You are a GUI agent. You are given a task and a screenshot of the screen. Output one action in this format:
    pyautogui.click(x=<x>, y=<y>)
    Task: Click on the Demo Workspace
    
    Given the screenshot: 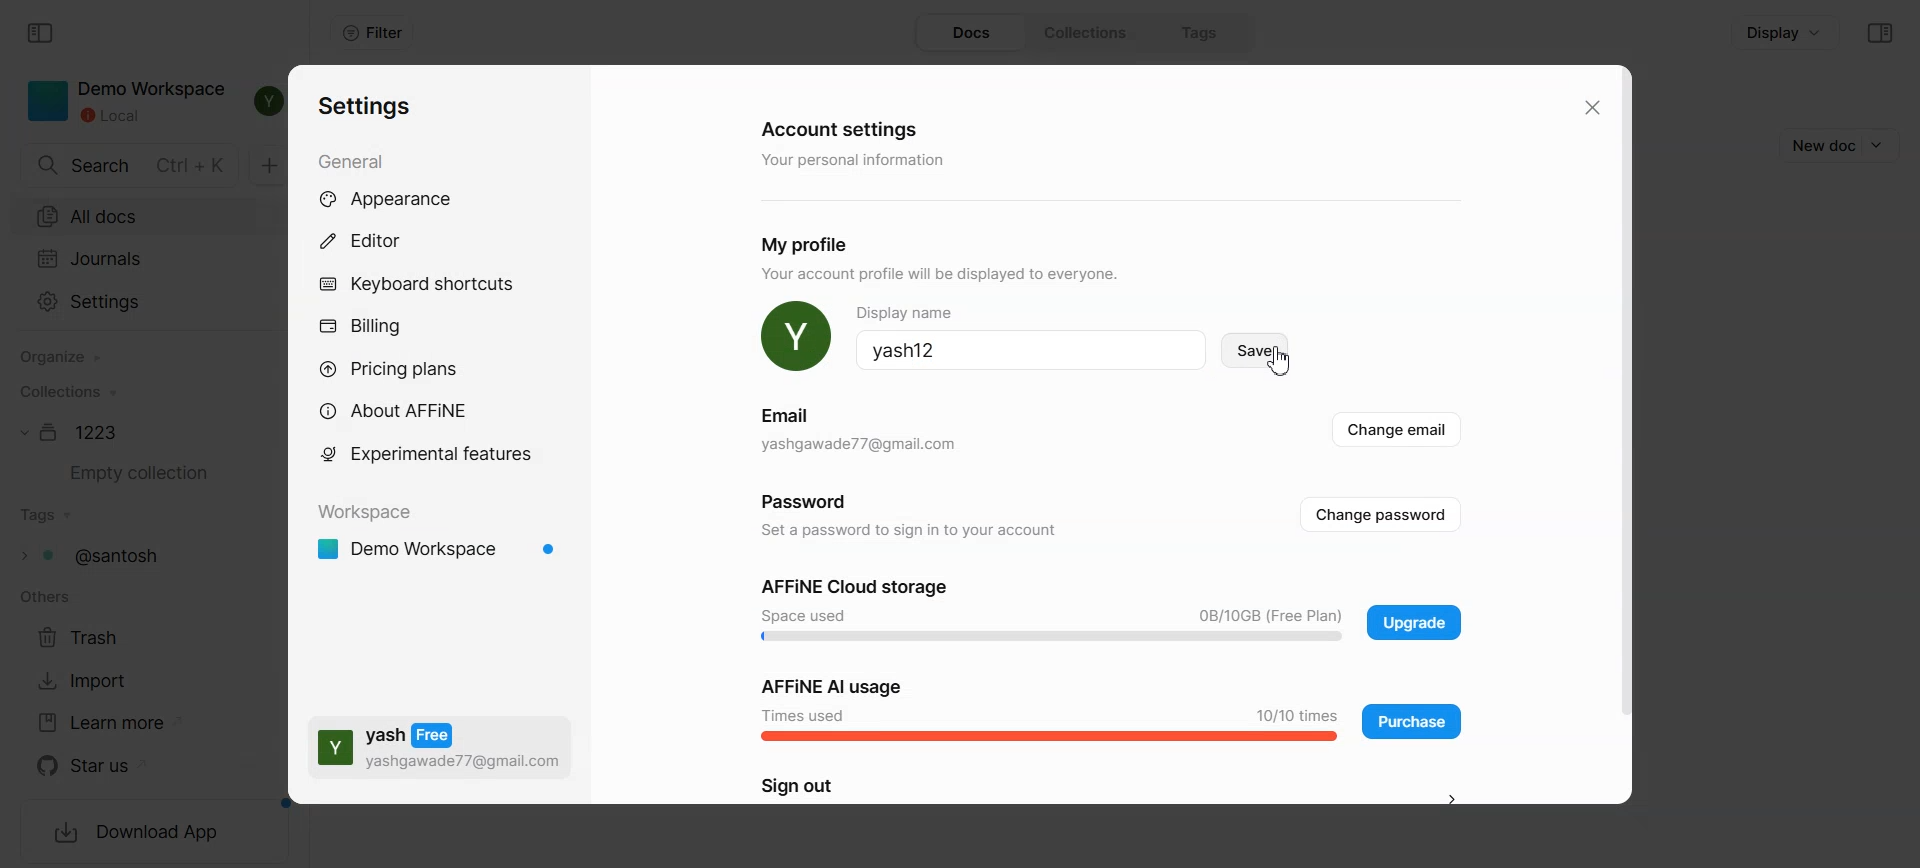 What is the action you would take?
    pyautogui.click(x=127, y=102)
    